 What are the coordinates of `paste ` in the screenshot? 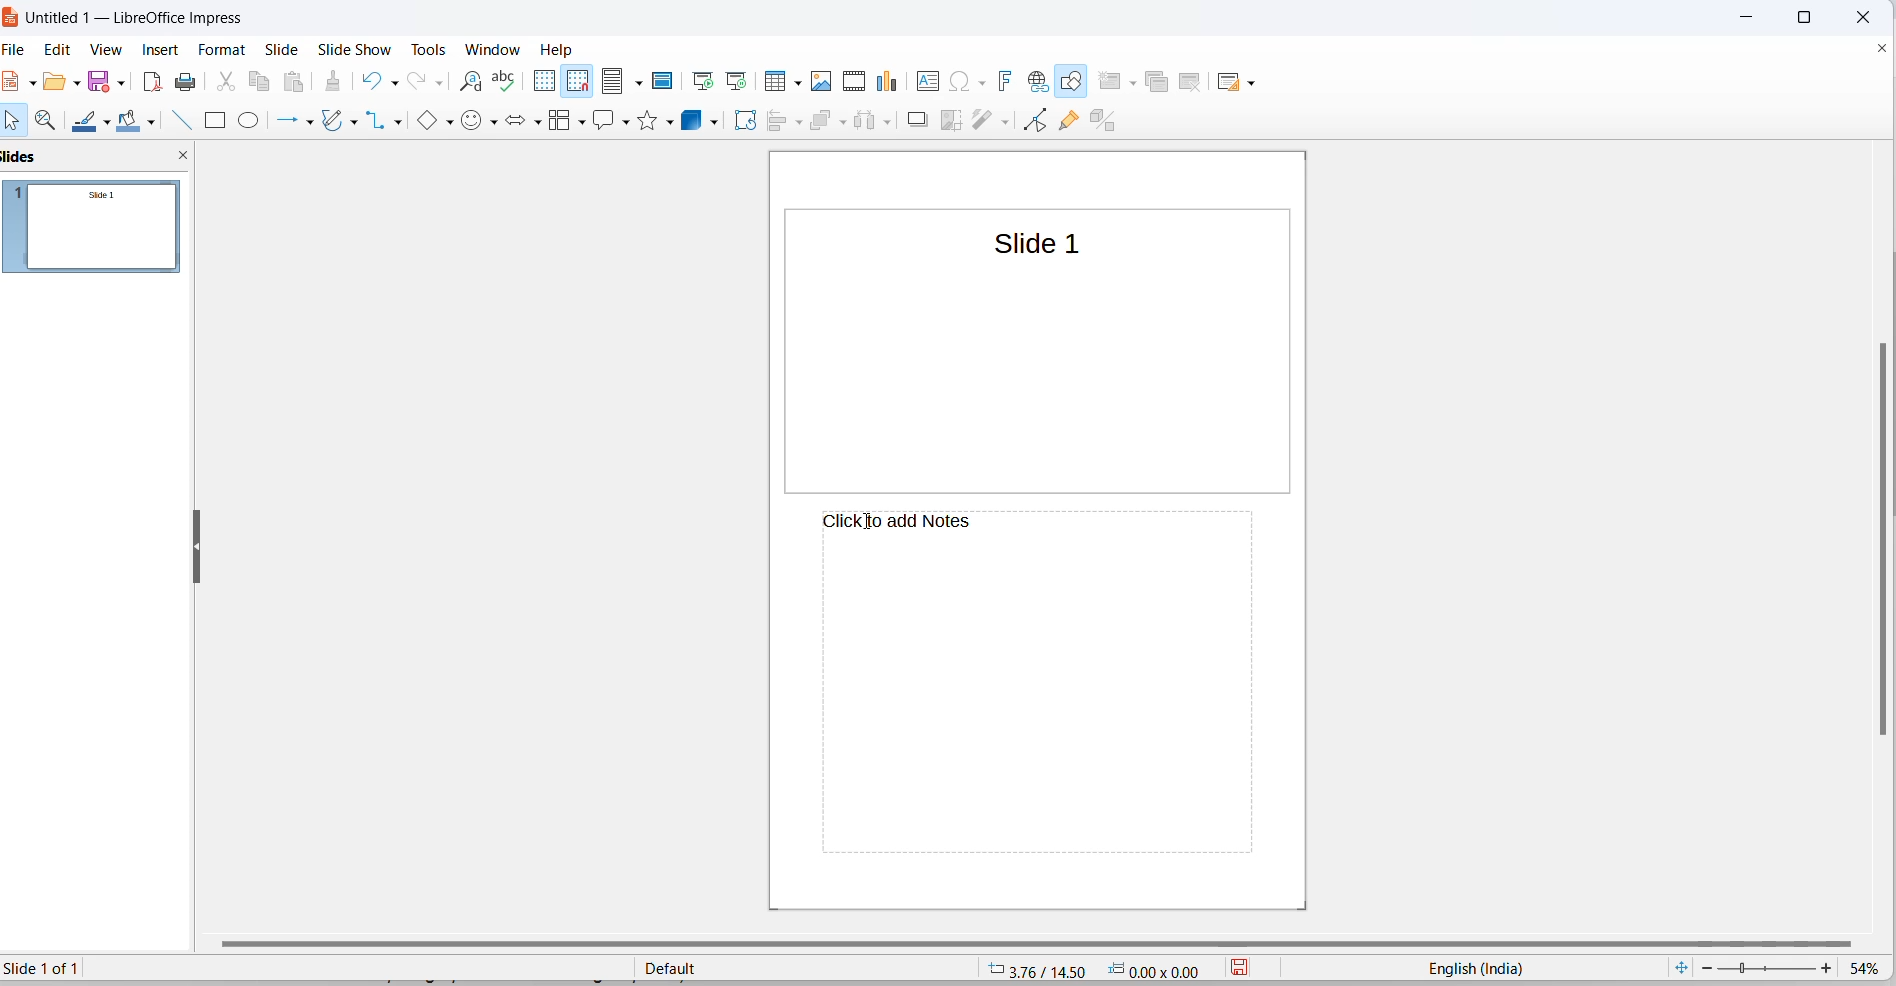 It's located at (298, 82).